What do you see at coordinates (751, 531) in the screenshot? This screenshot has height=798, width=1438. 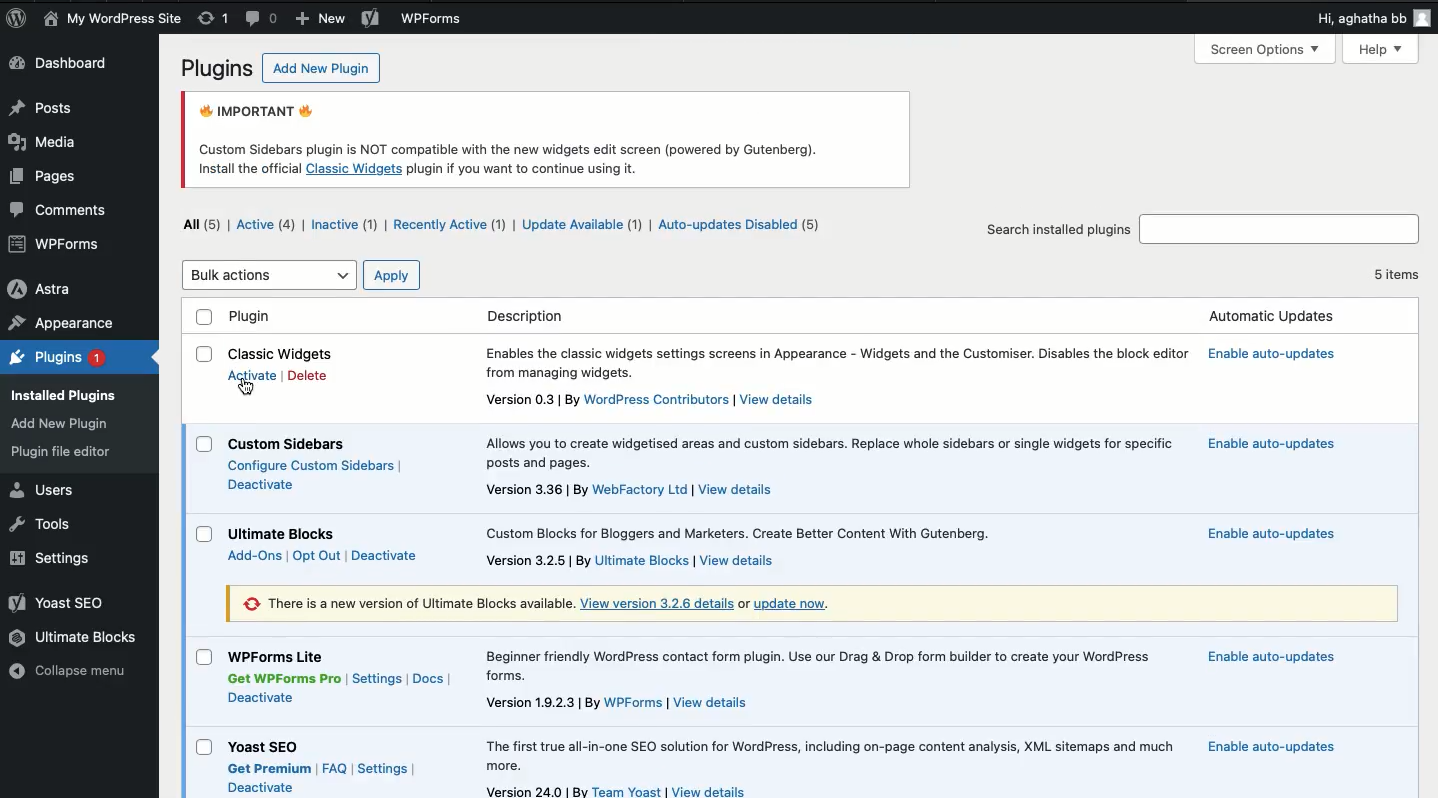 I see `description` at bounding box center [751, 531].